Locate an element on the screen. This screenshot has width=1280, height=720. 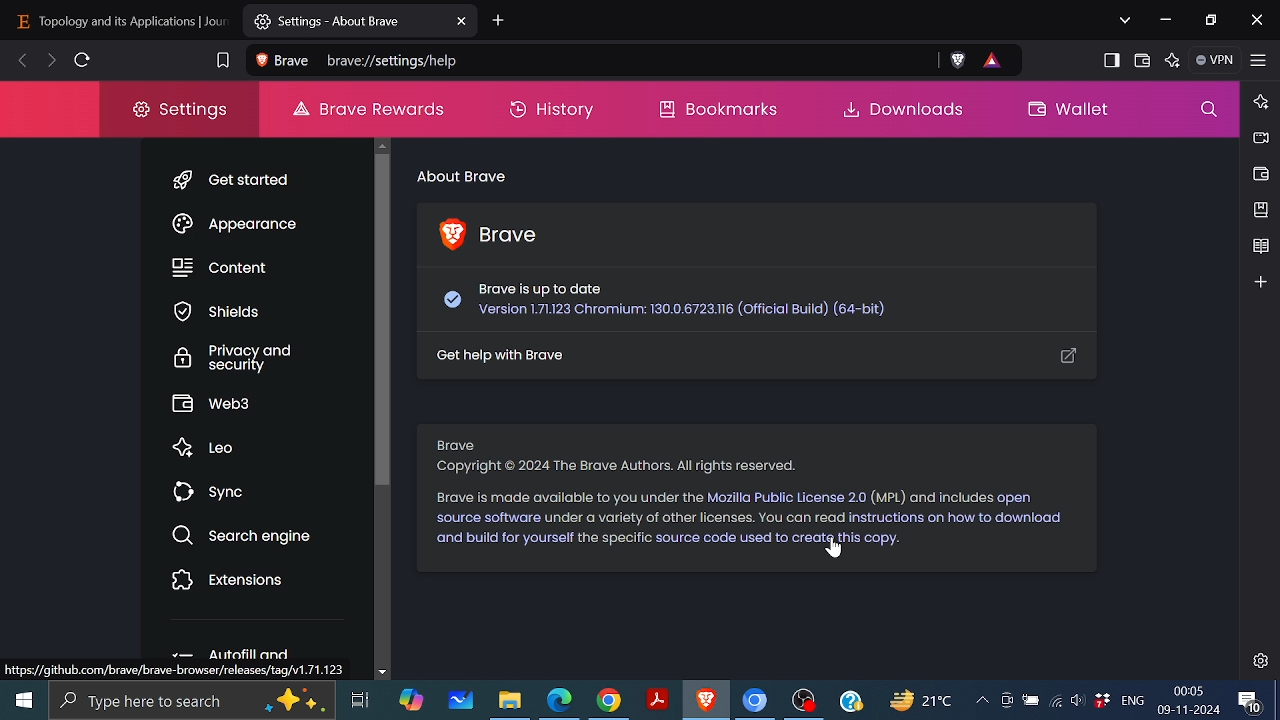
Bookamrks is located at coordinates (705, 111).